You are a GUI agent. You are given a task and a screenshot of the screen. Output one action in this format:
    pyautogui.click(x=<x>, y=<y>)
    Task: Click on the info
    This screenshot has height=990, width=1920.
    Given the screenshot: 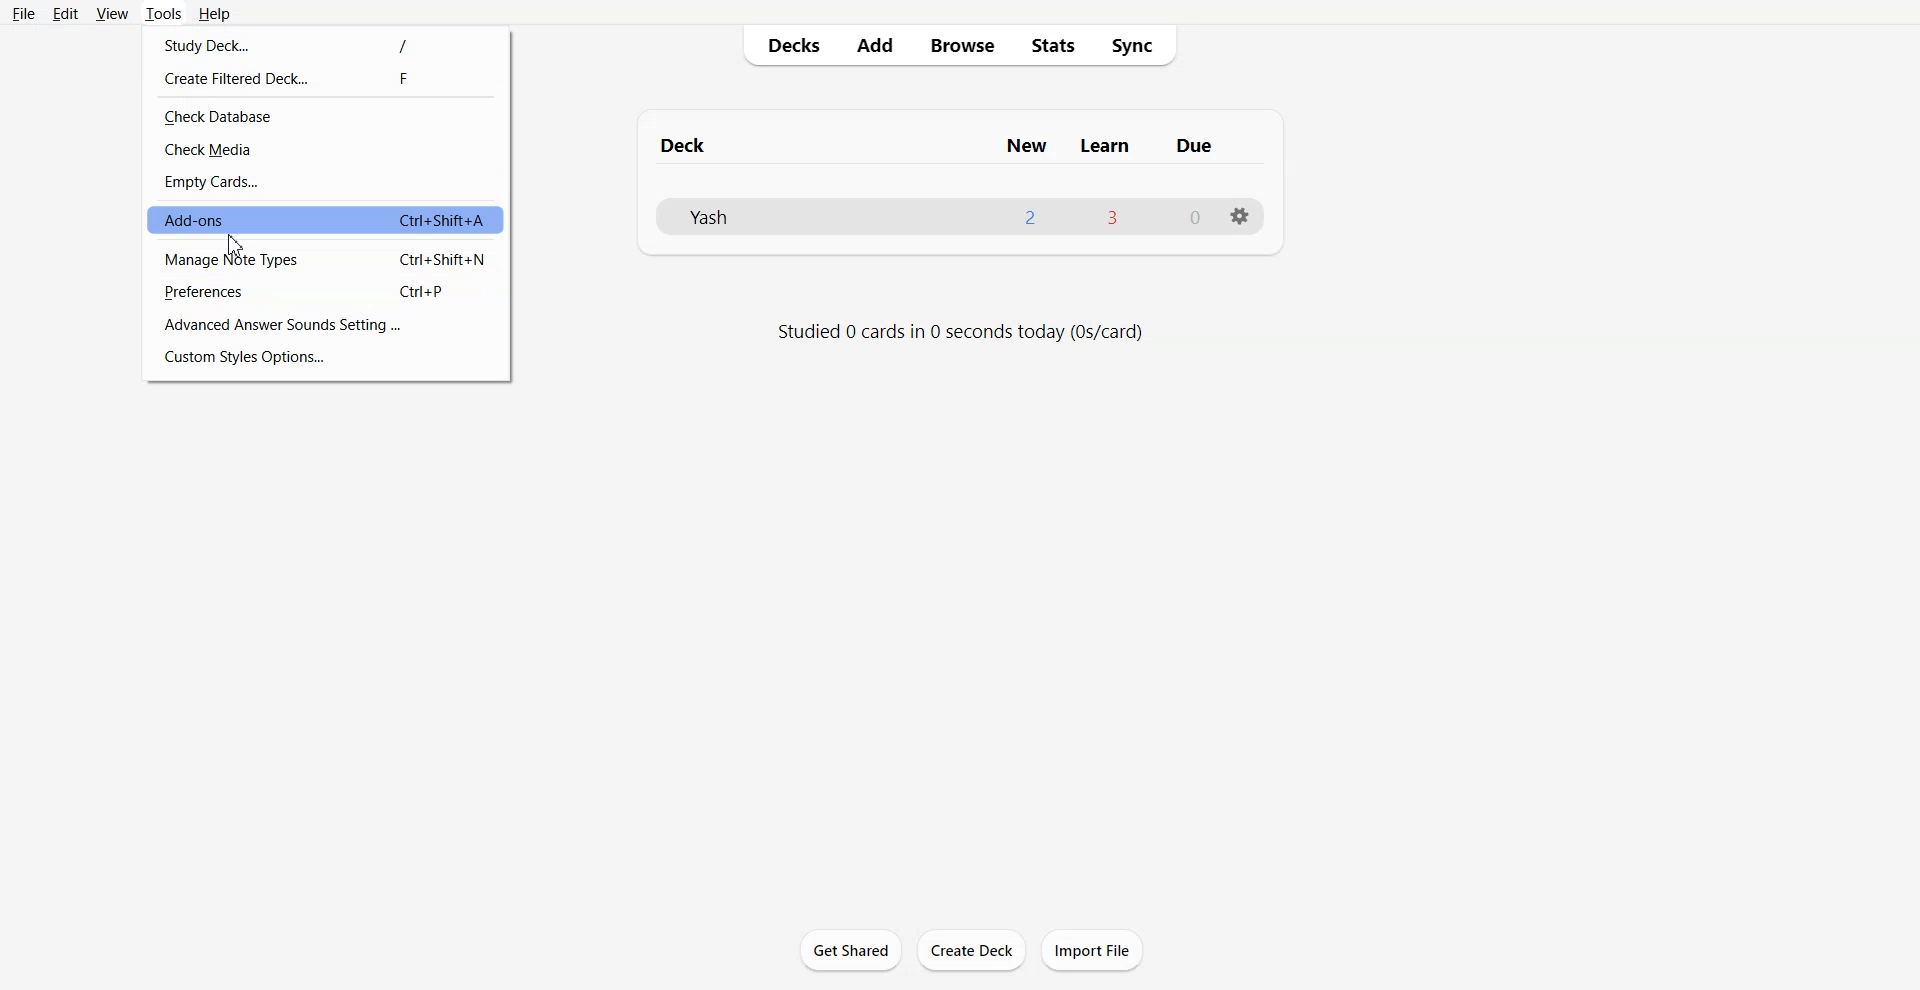 What is the action you would take?
    pyautogui.click(x=963, y=331)
    